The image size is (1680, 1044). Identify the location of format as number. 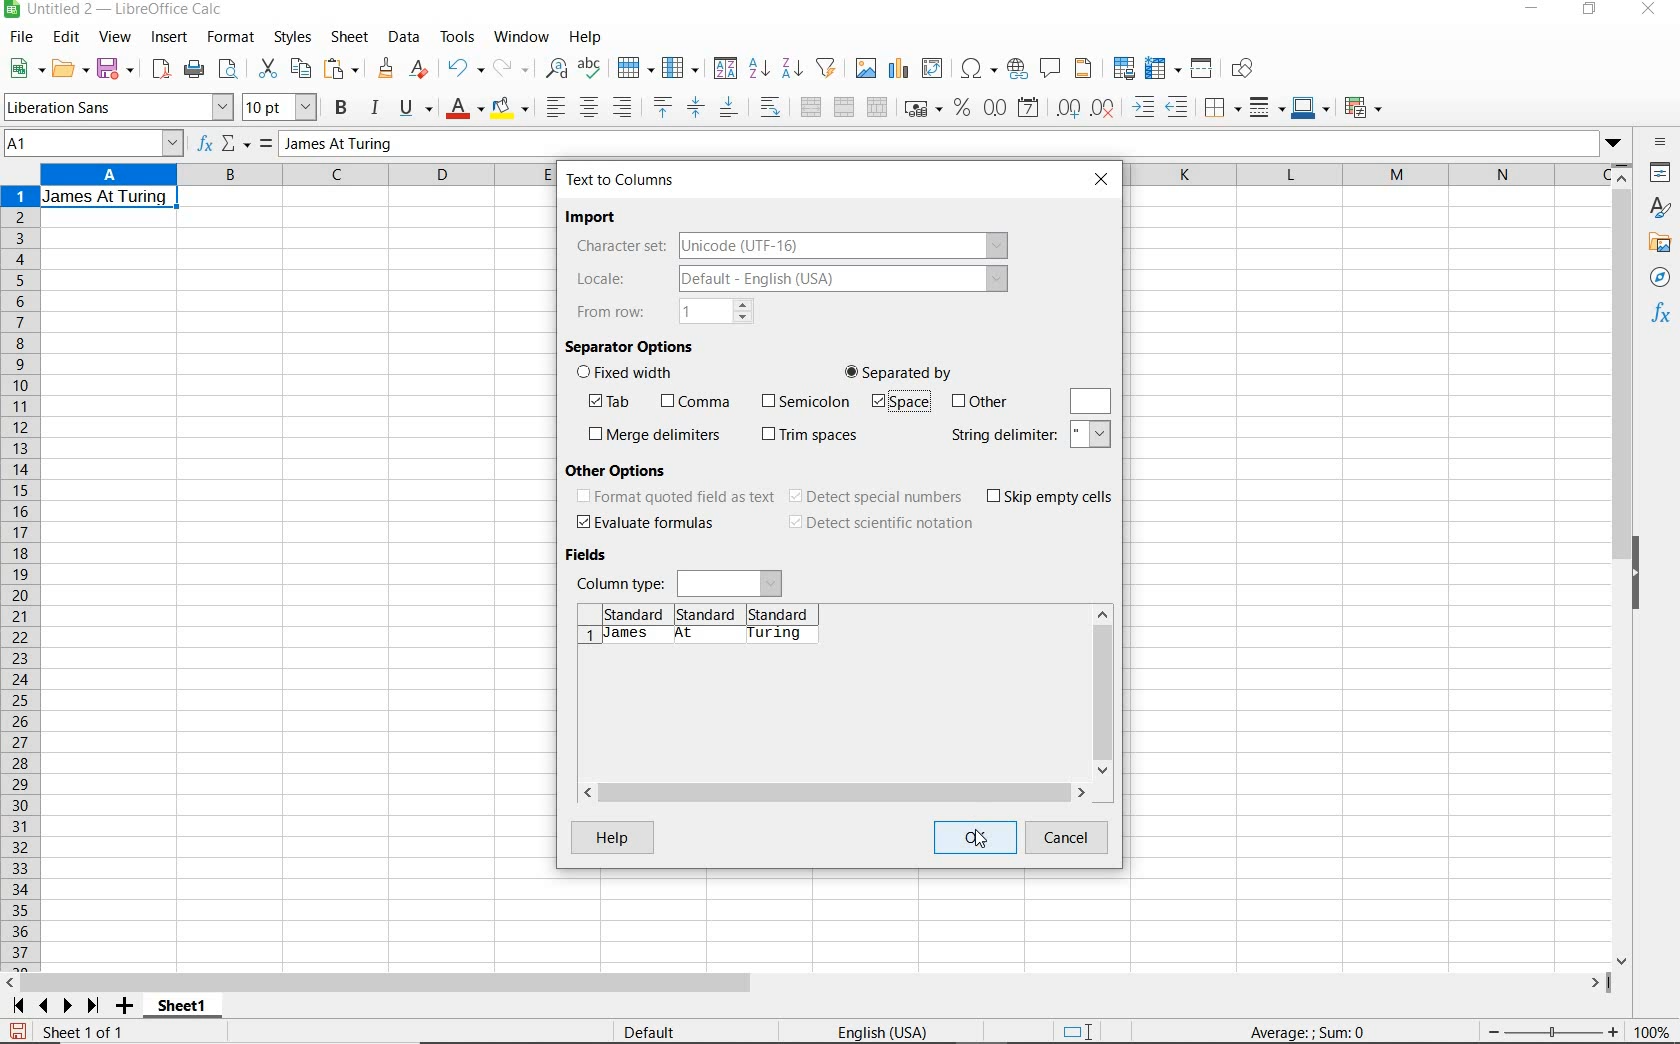
(995, 108).